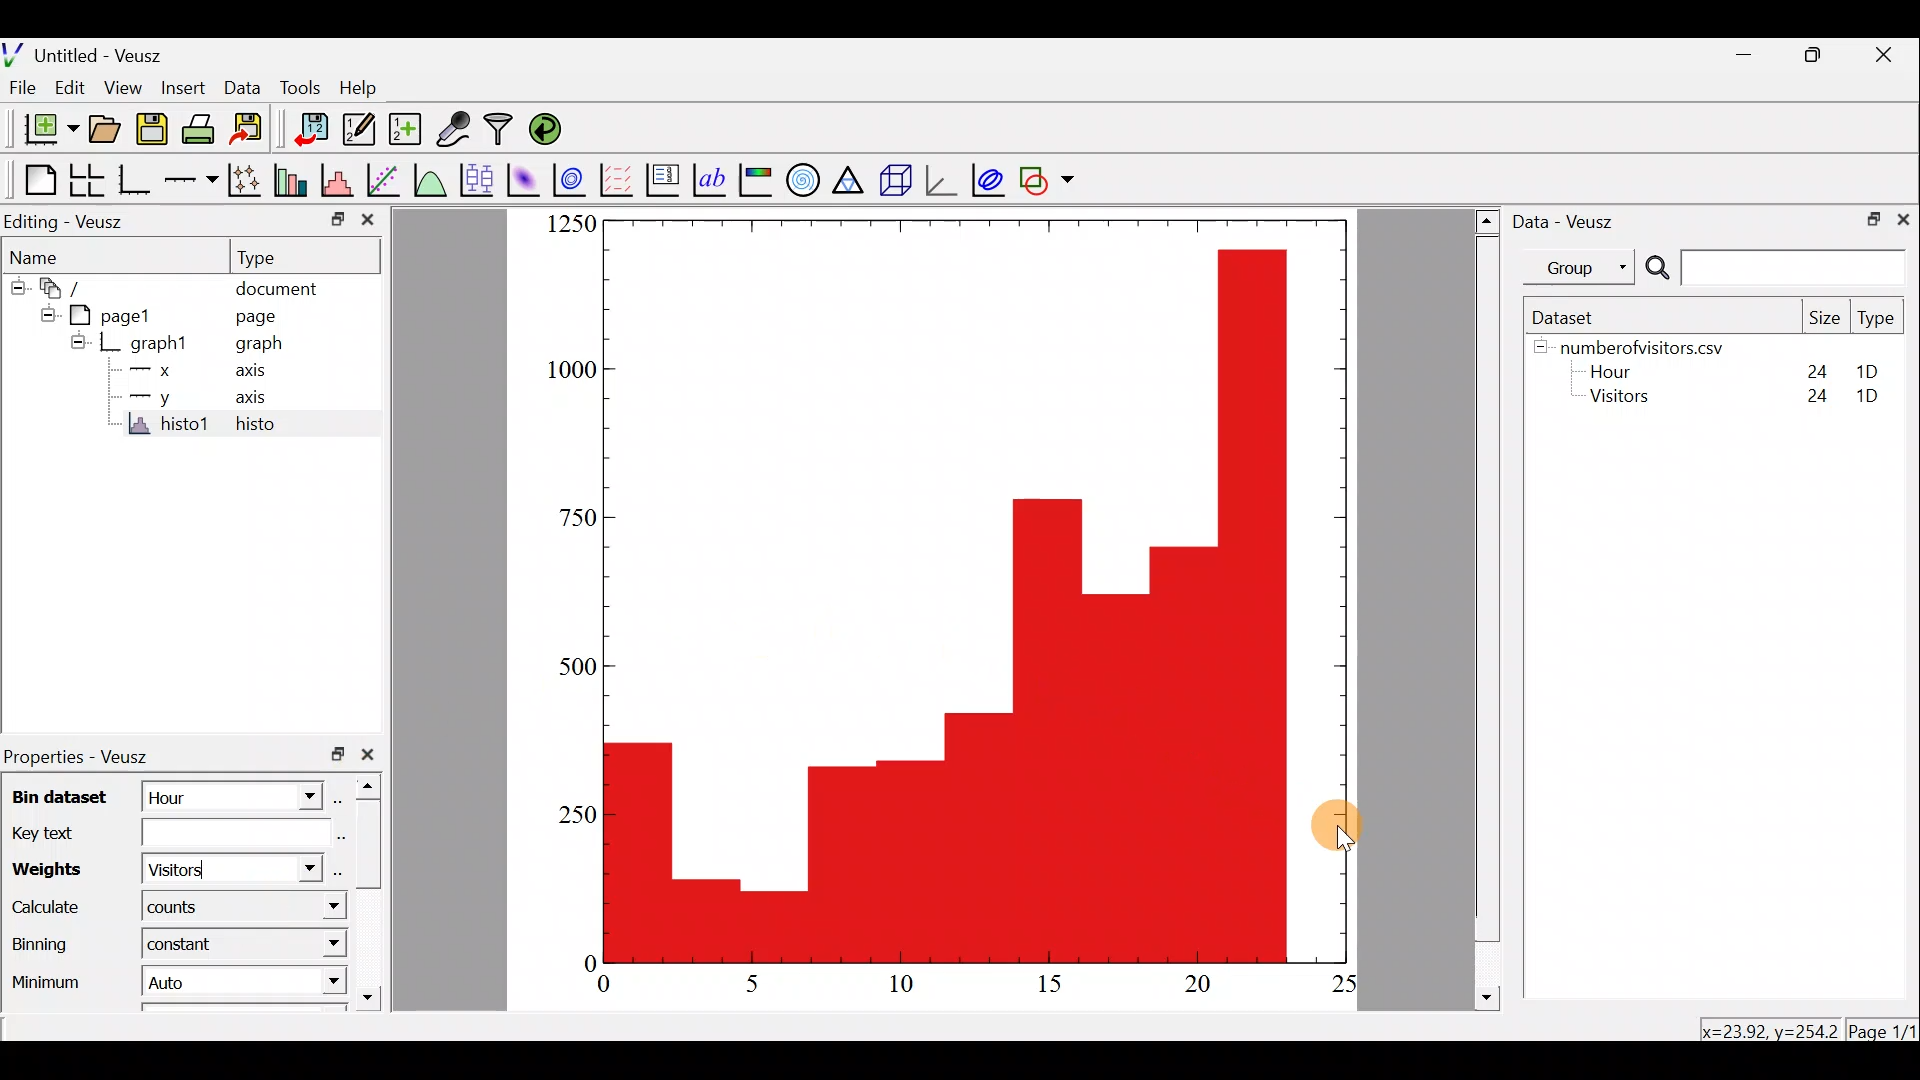 The width and height of the screenshot is (1920, 1080). What do you see at coordinates (23, 88) in the screenshot?
I see `File` at bounding box center [23, 88].